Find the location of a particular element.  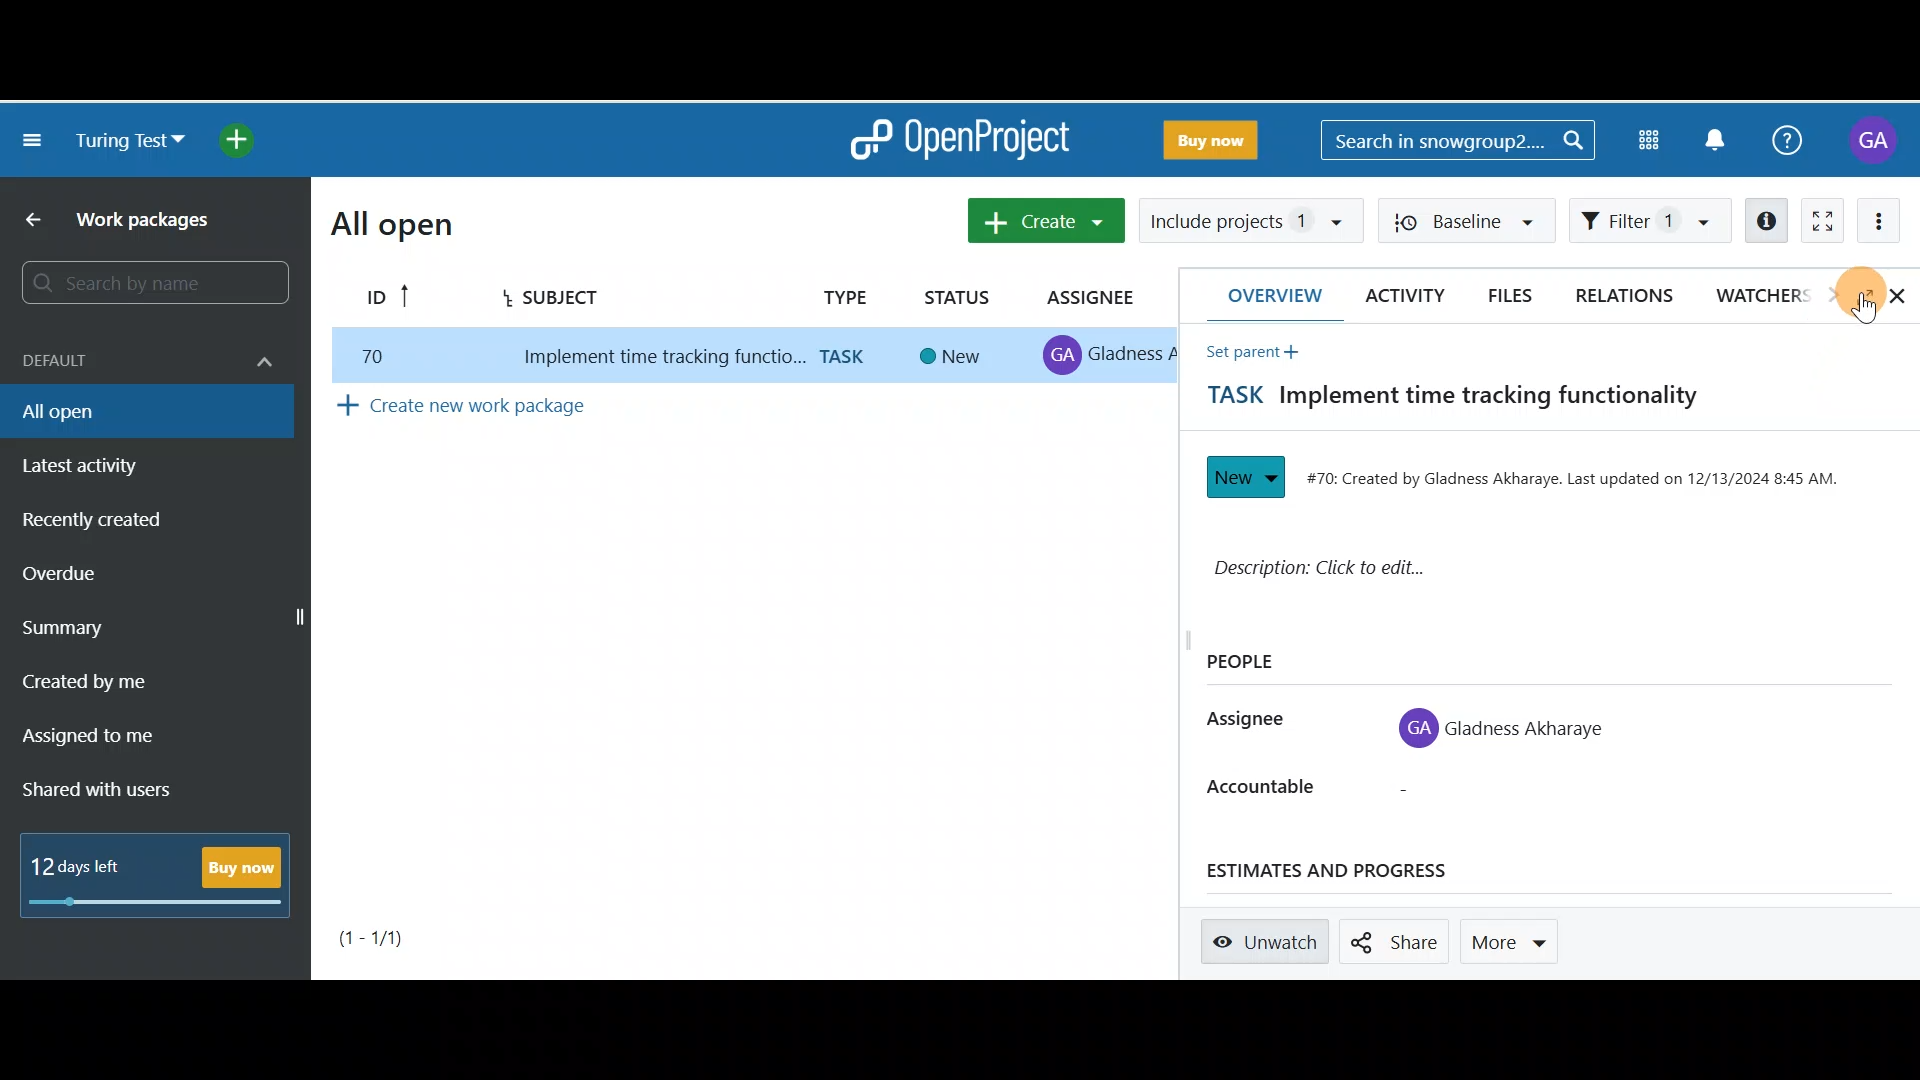

STATUS is located at coordinates (968, 301).